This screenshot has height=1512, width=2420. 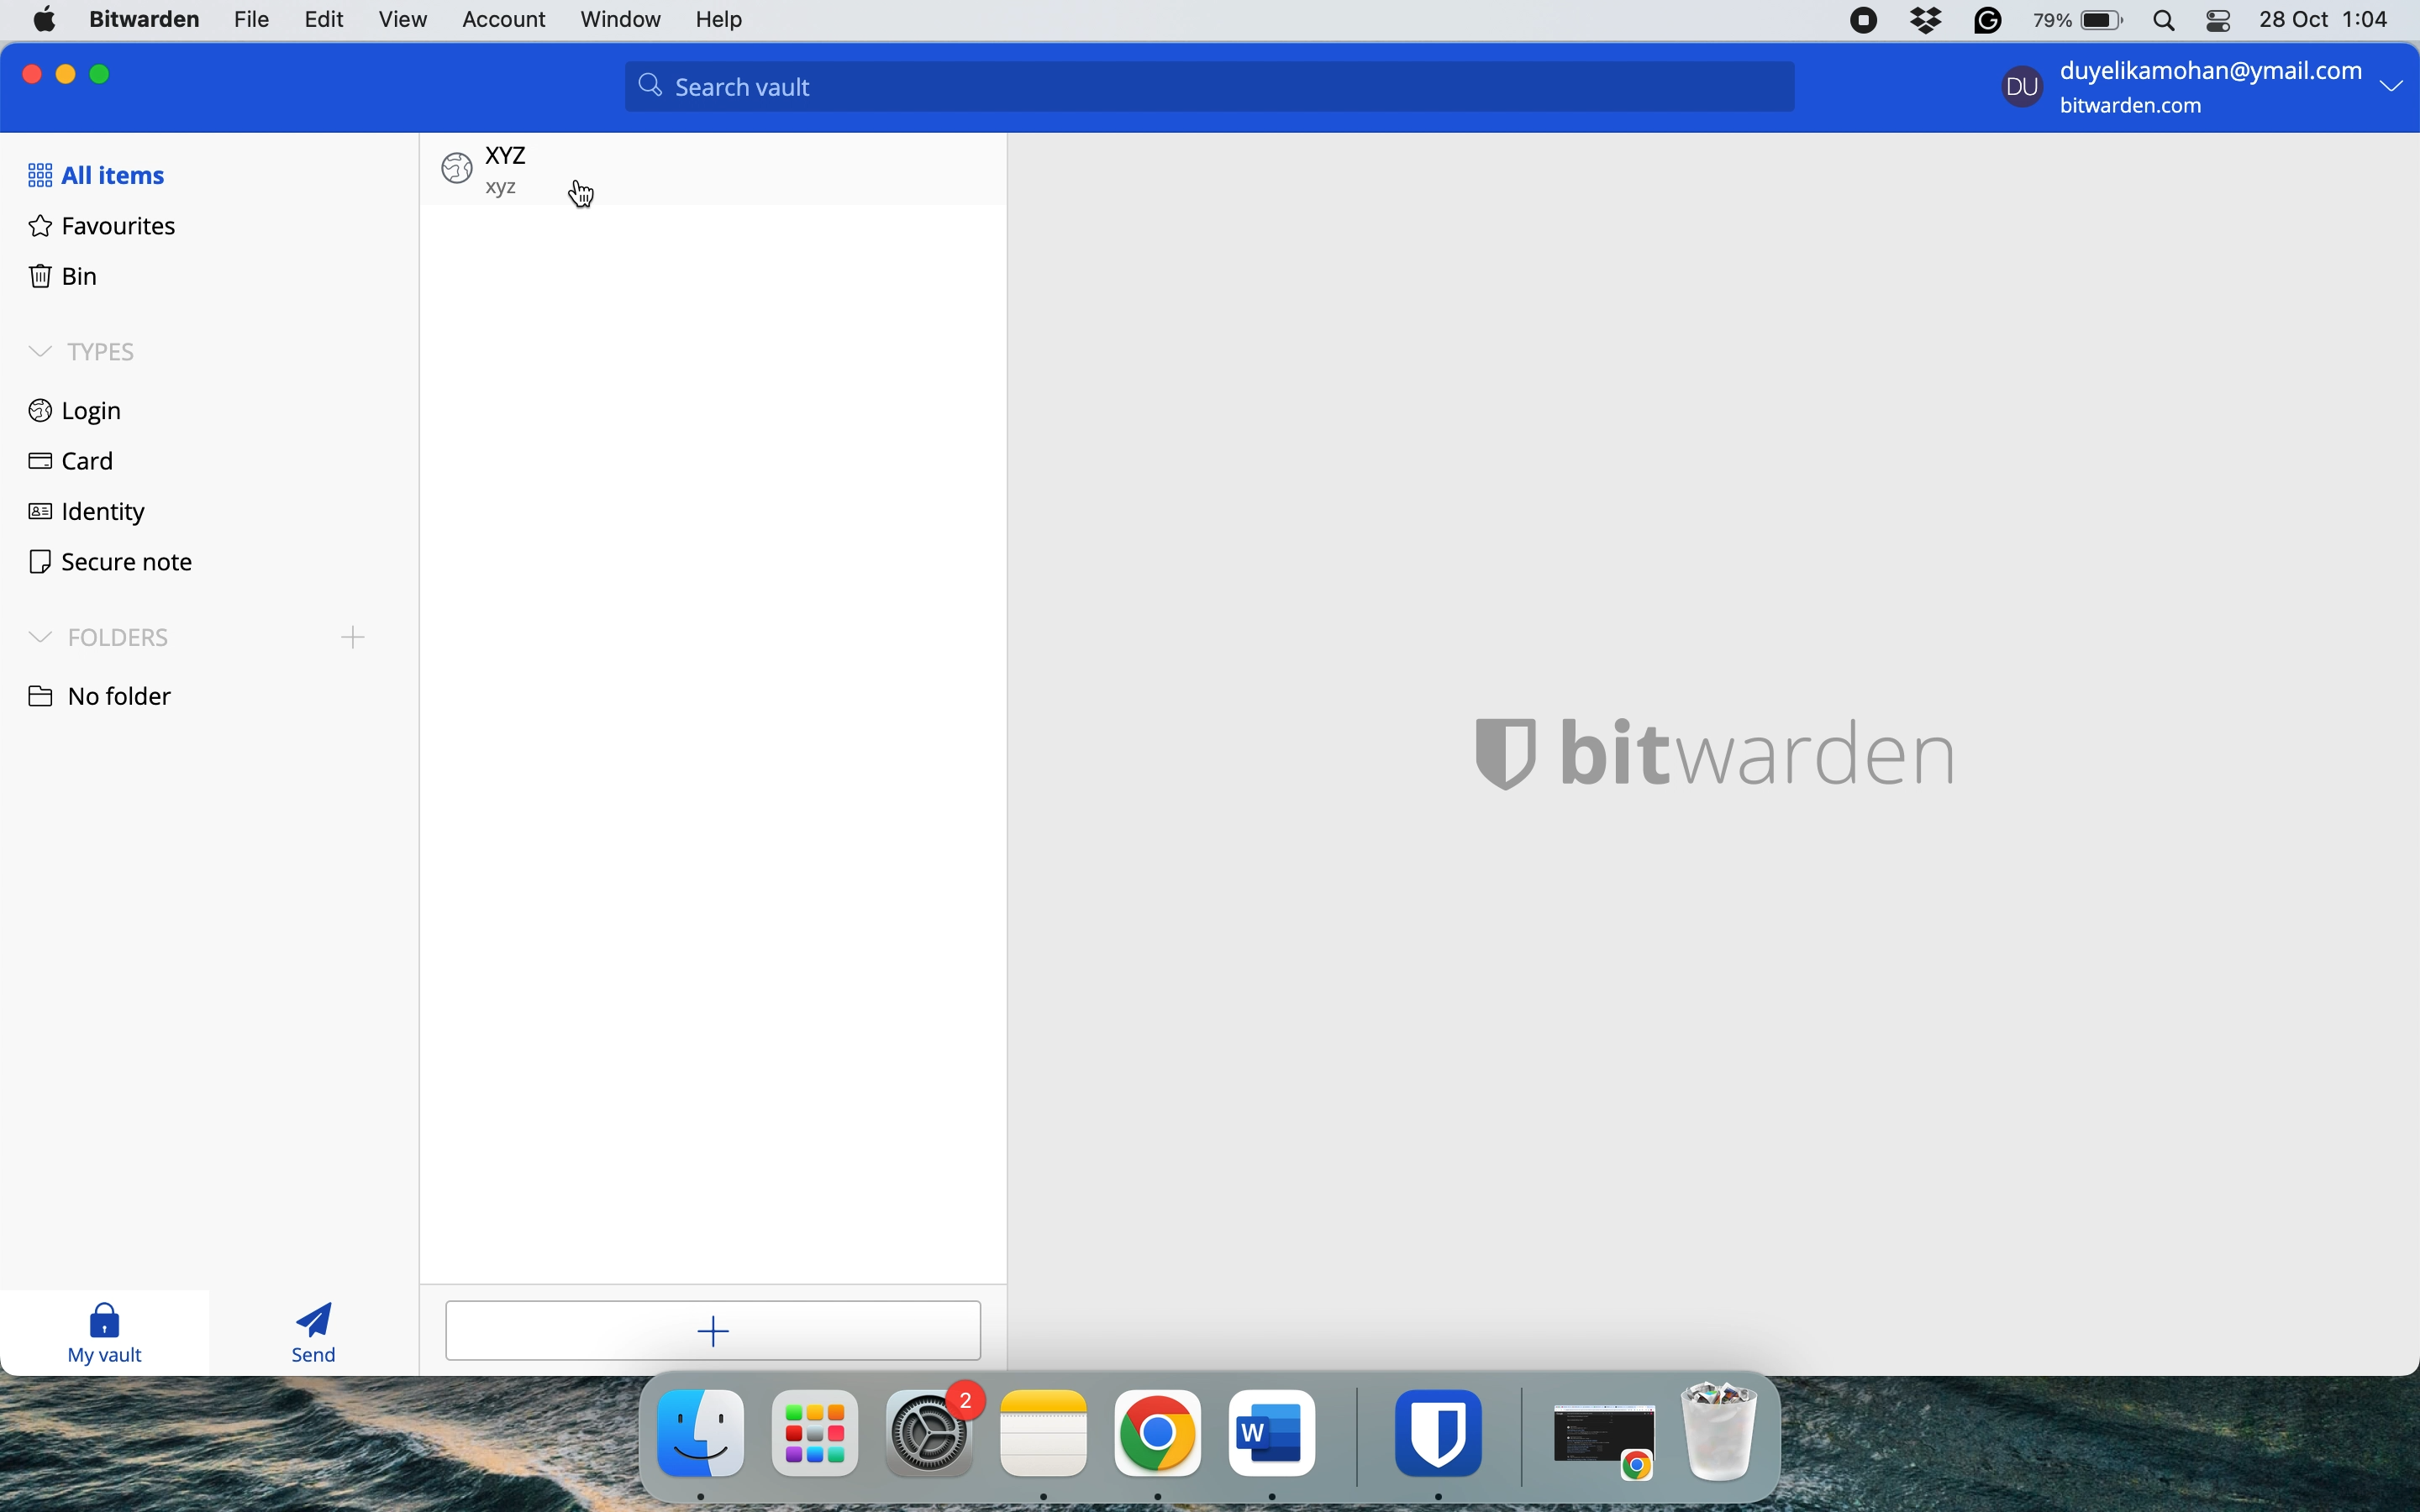 I want to click on card, so click(x=69, y=459).